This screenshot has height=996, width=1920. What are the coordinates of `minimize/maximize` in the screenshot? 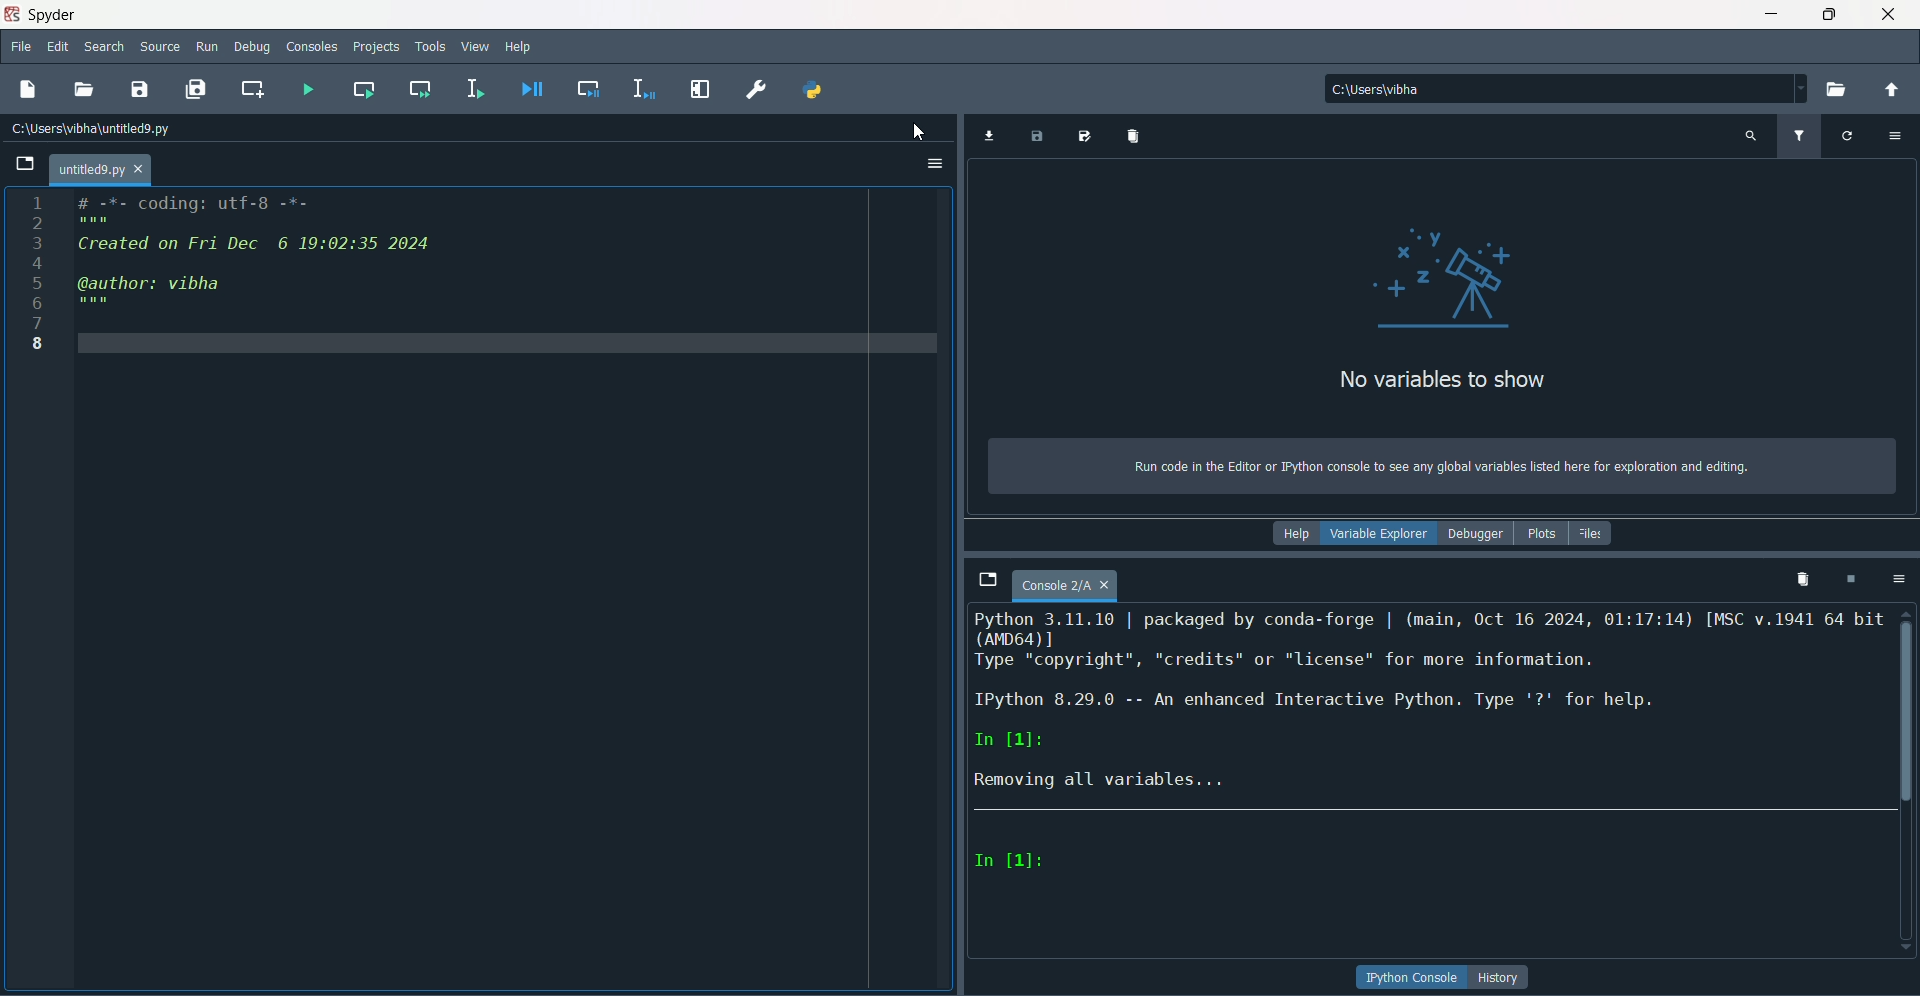 It's located at (1828, 14).